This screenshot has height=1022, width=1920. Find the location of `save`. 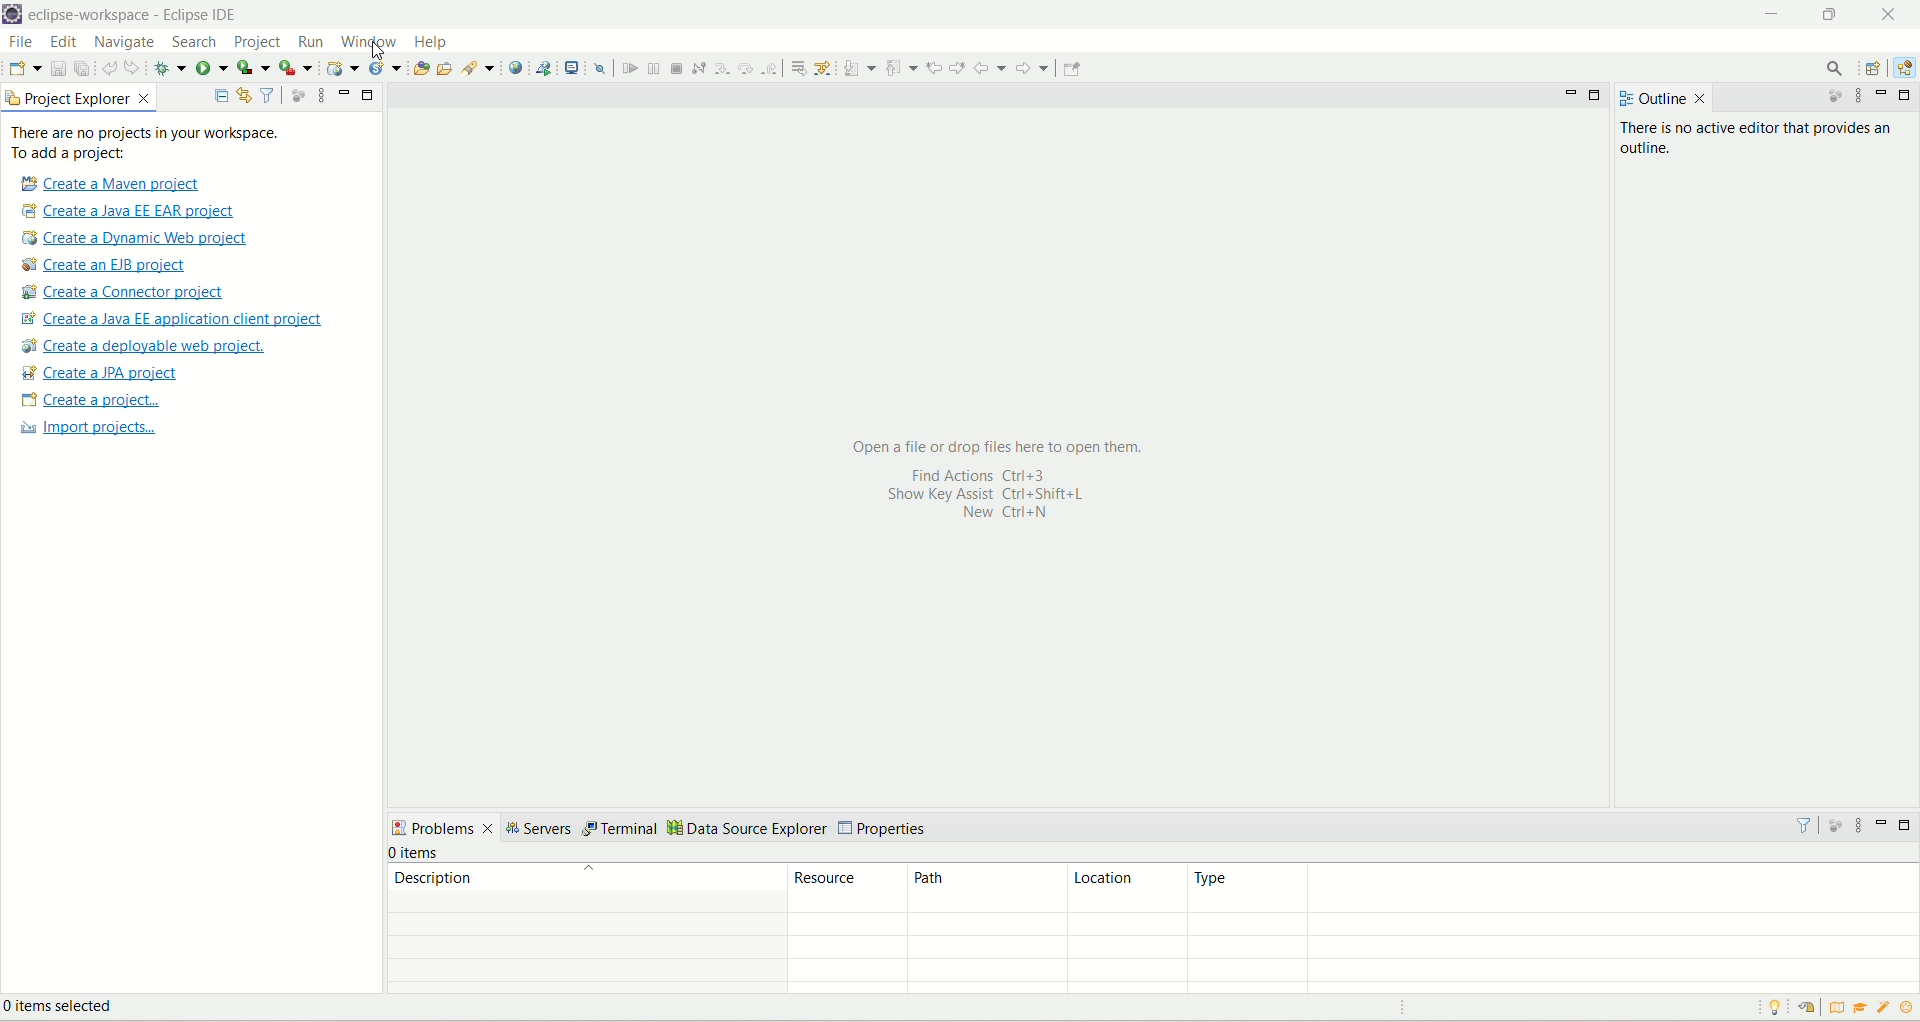

save is located at coordinates (59, 67).